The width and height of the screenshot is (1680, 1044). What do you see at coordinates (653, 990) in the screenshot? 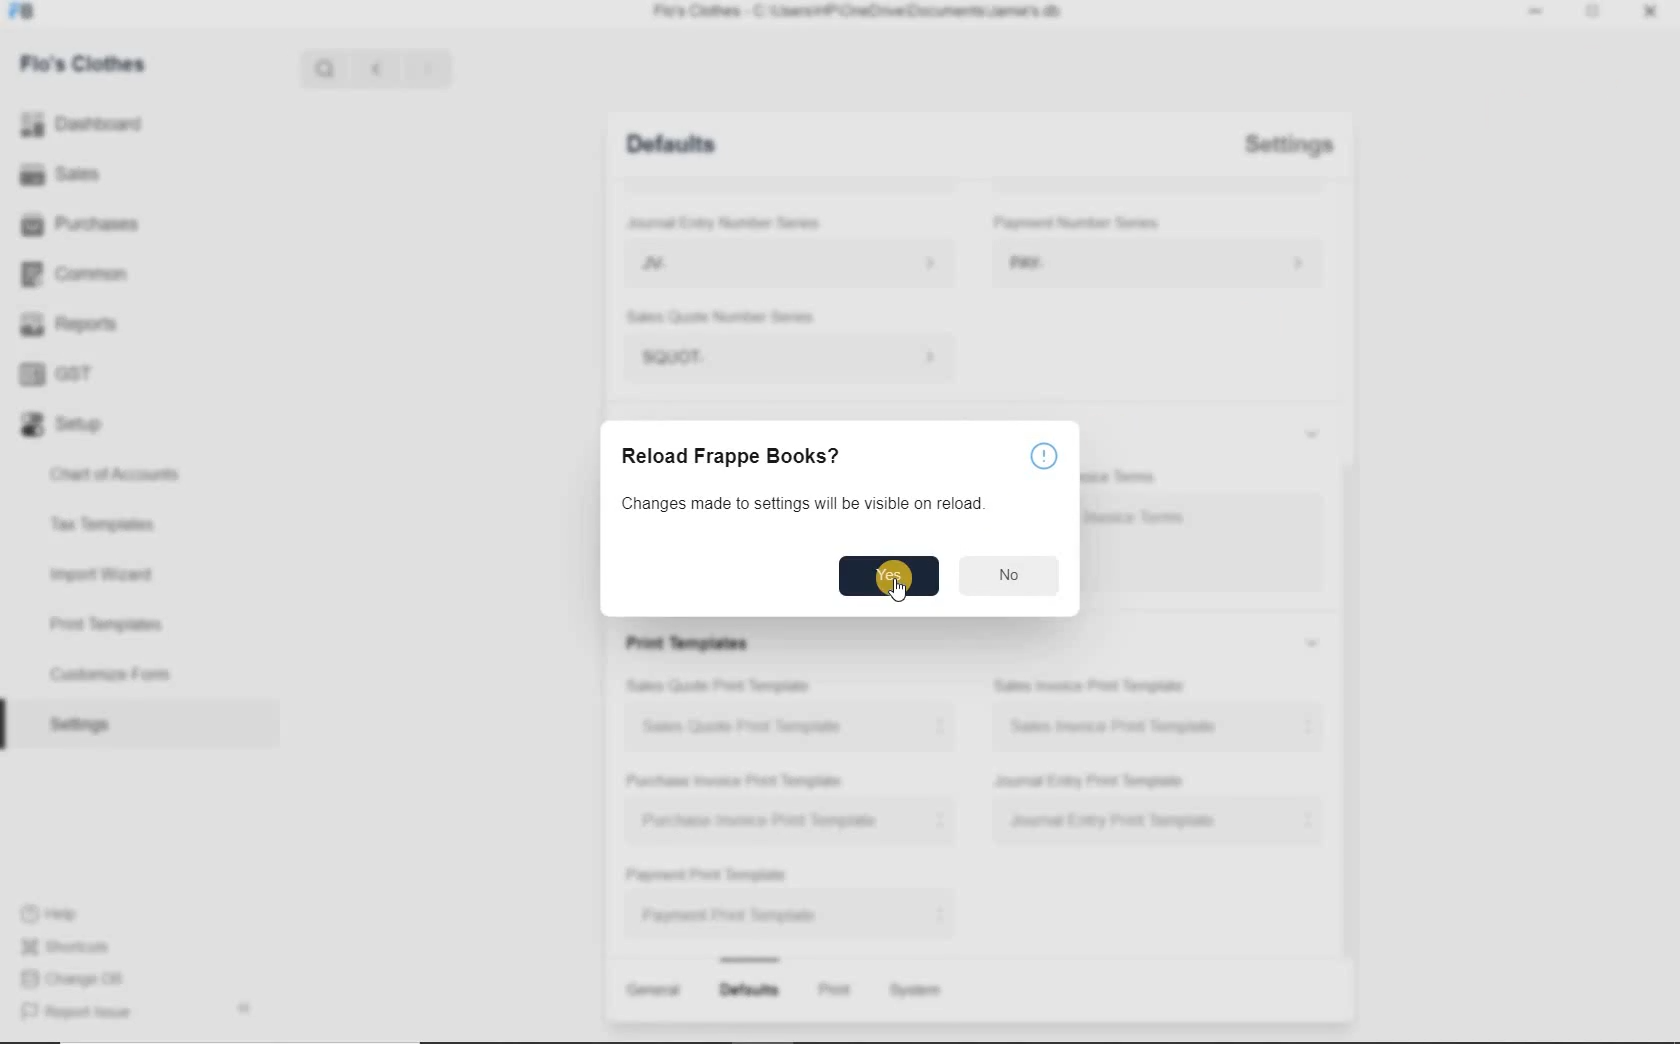
I see `General` at bounding box center [653, 990].